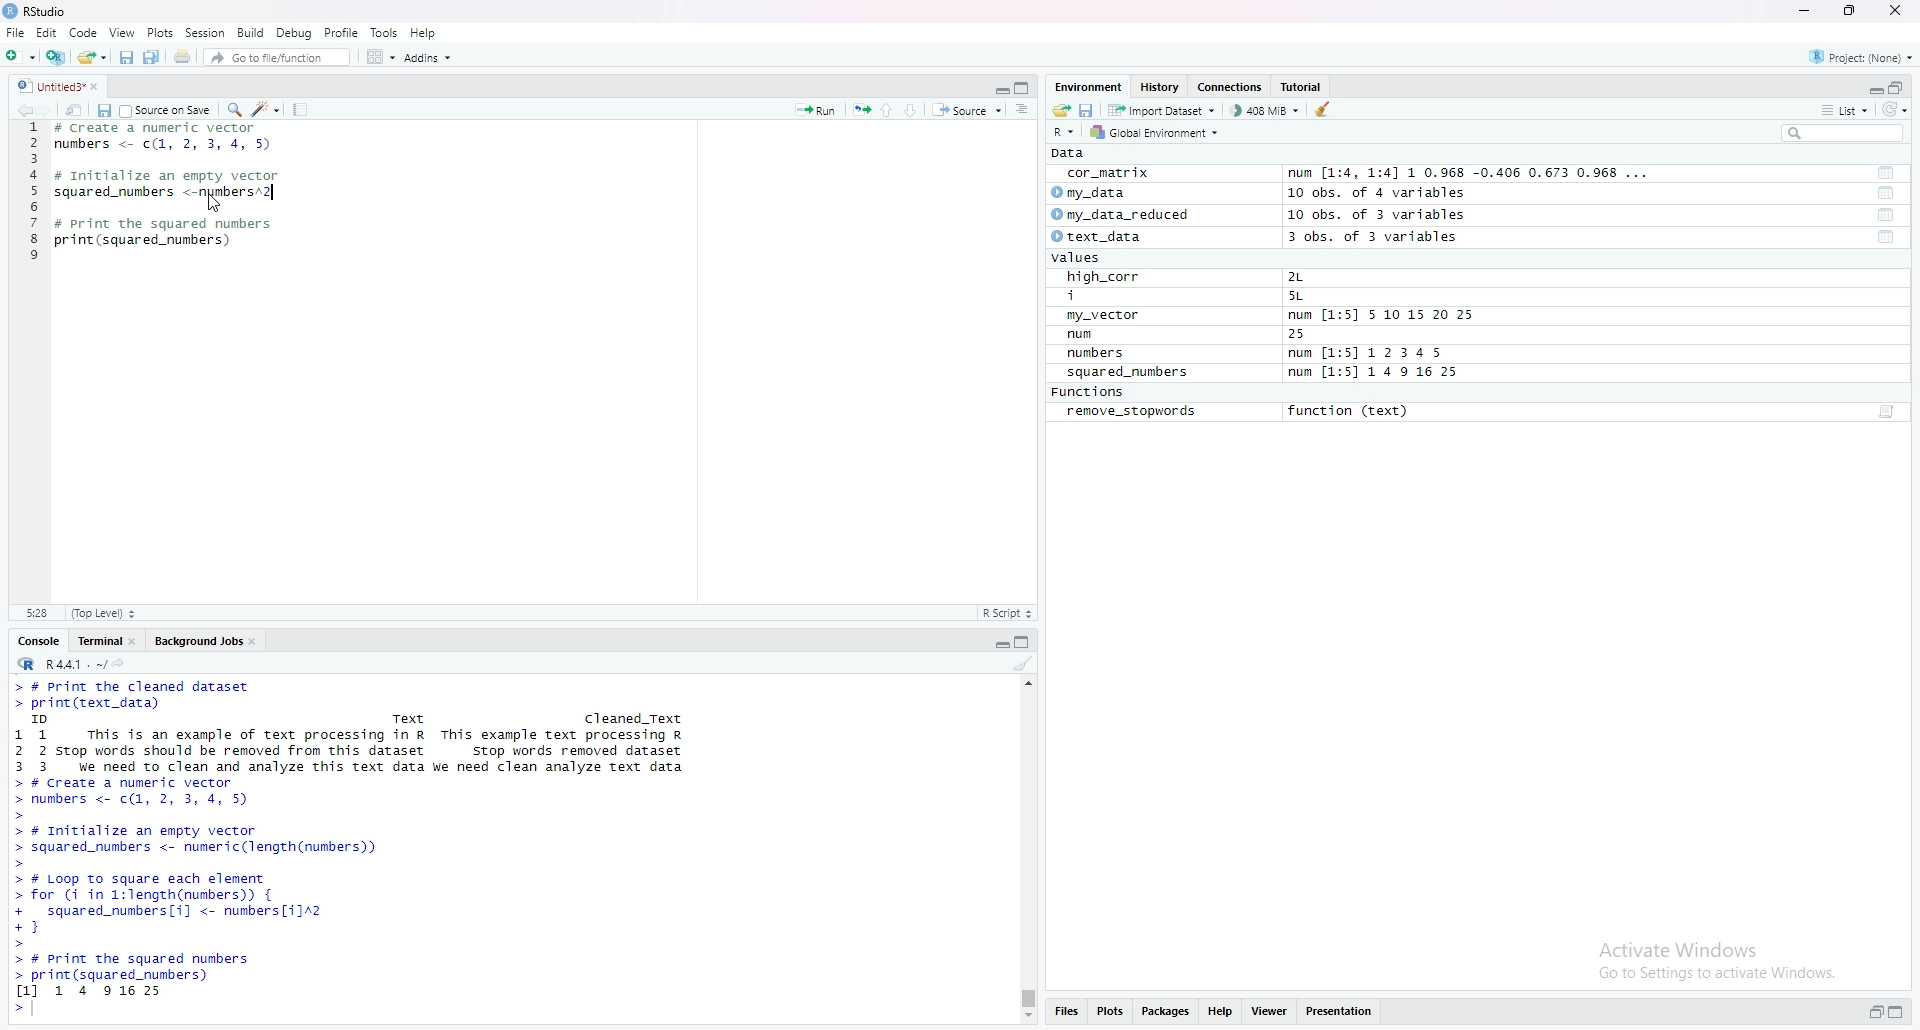 The height and width of the screenshot is (1030, 1920). What do you see at coordinates (275, 55) in the screenshot?
I see `Go to file/function` at bounding box center [275, 55].